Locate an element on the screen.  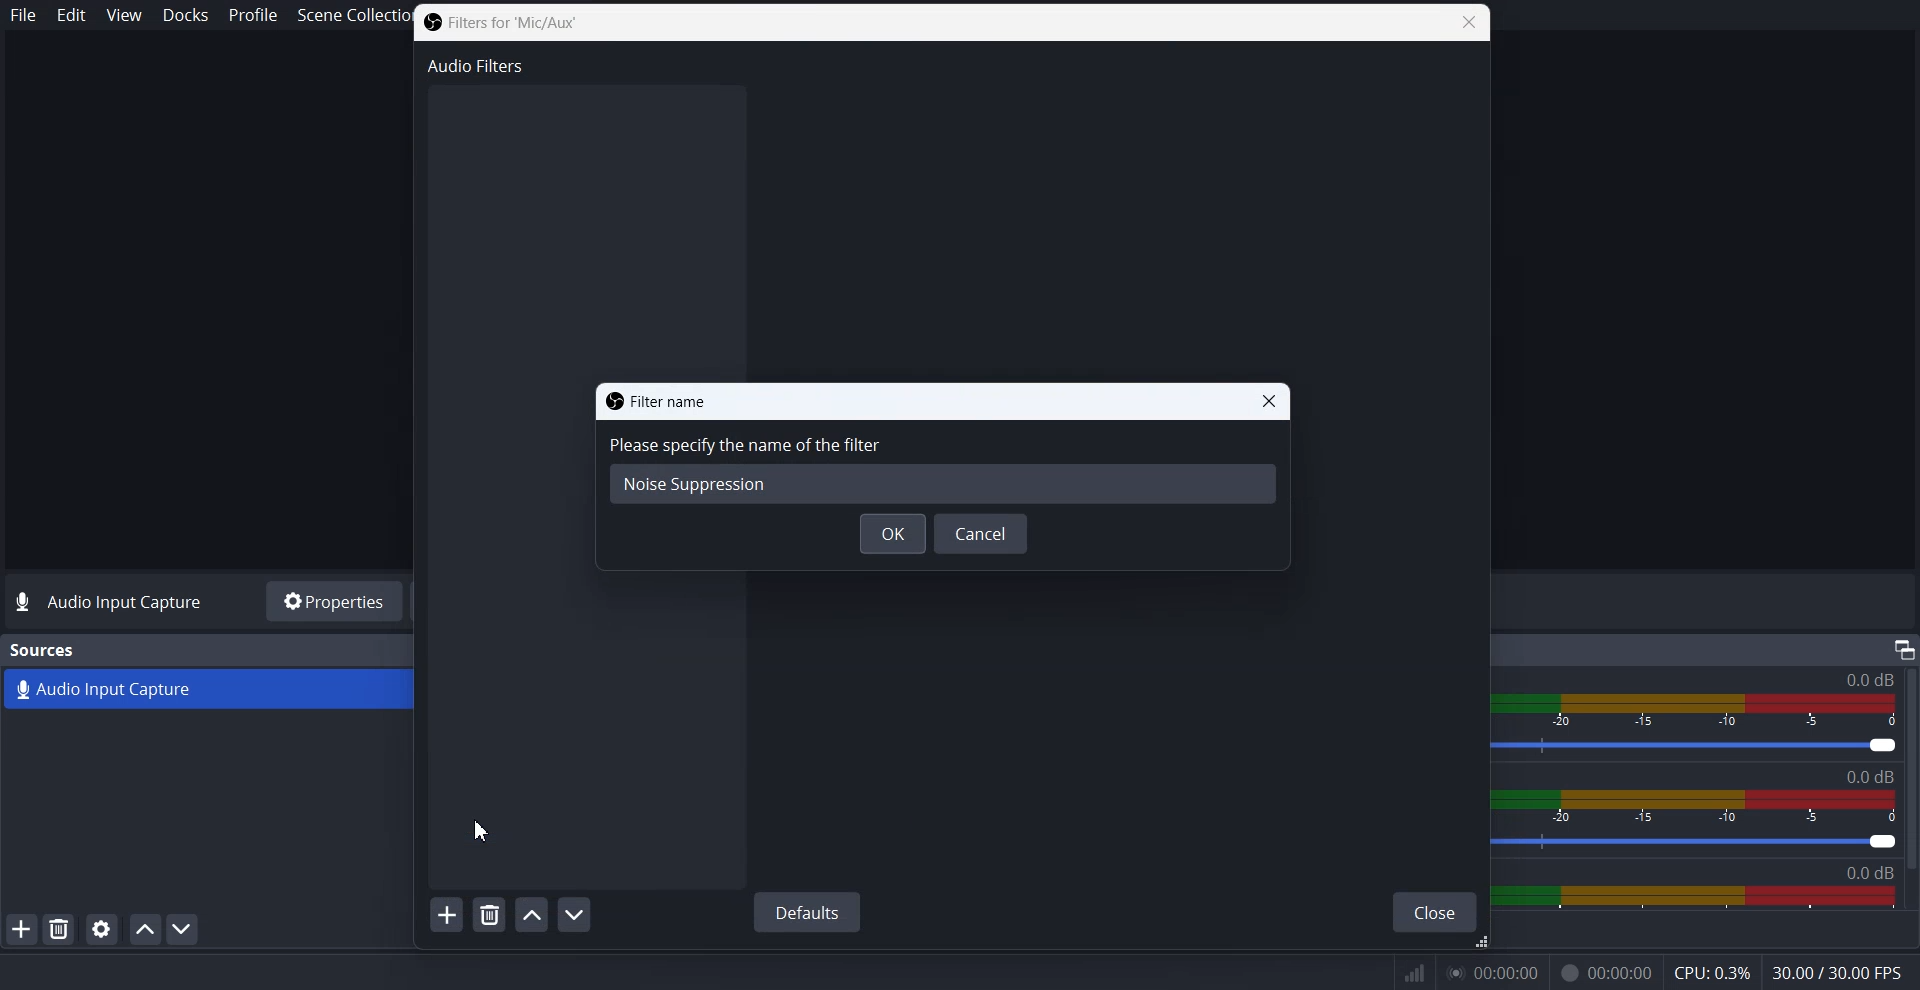
Remove selected filters is located at coordinates (490, 914).